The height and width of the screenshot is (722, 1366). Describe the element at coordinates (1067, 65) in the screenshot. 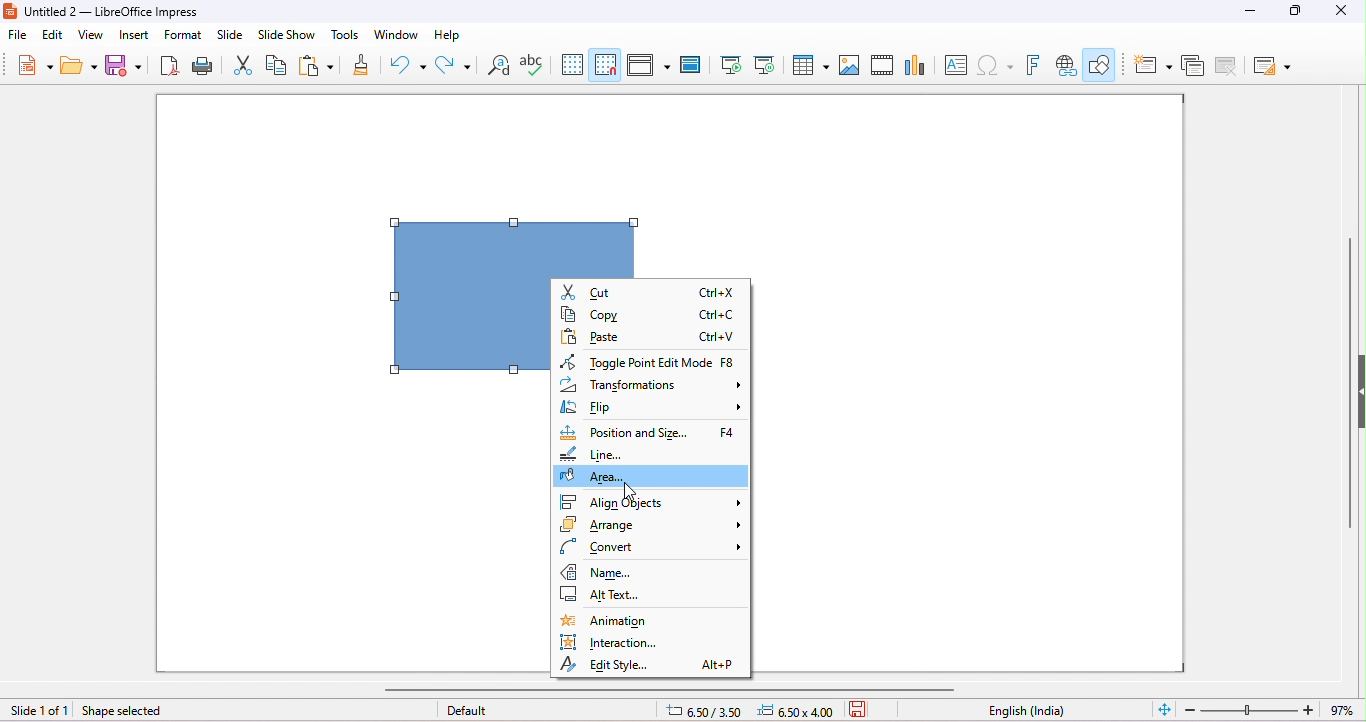

I see `insert hyperlink` at that location.